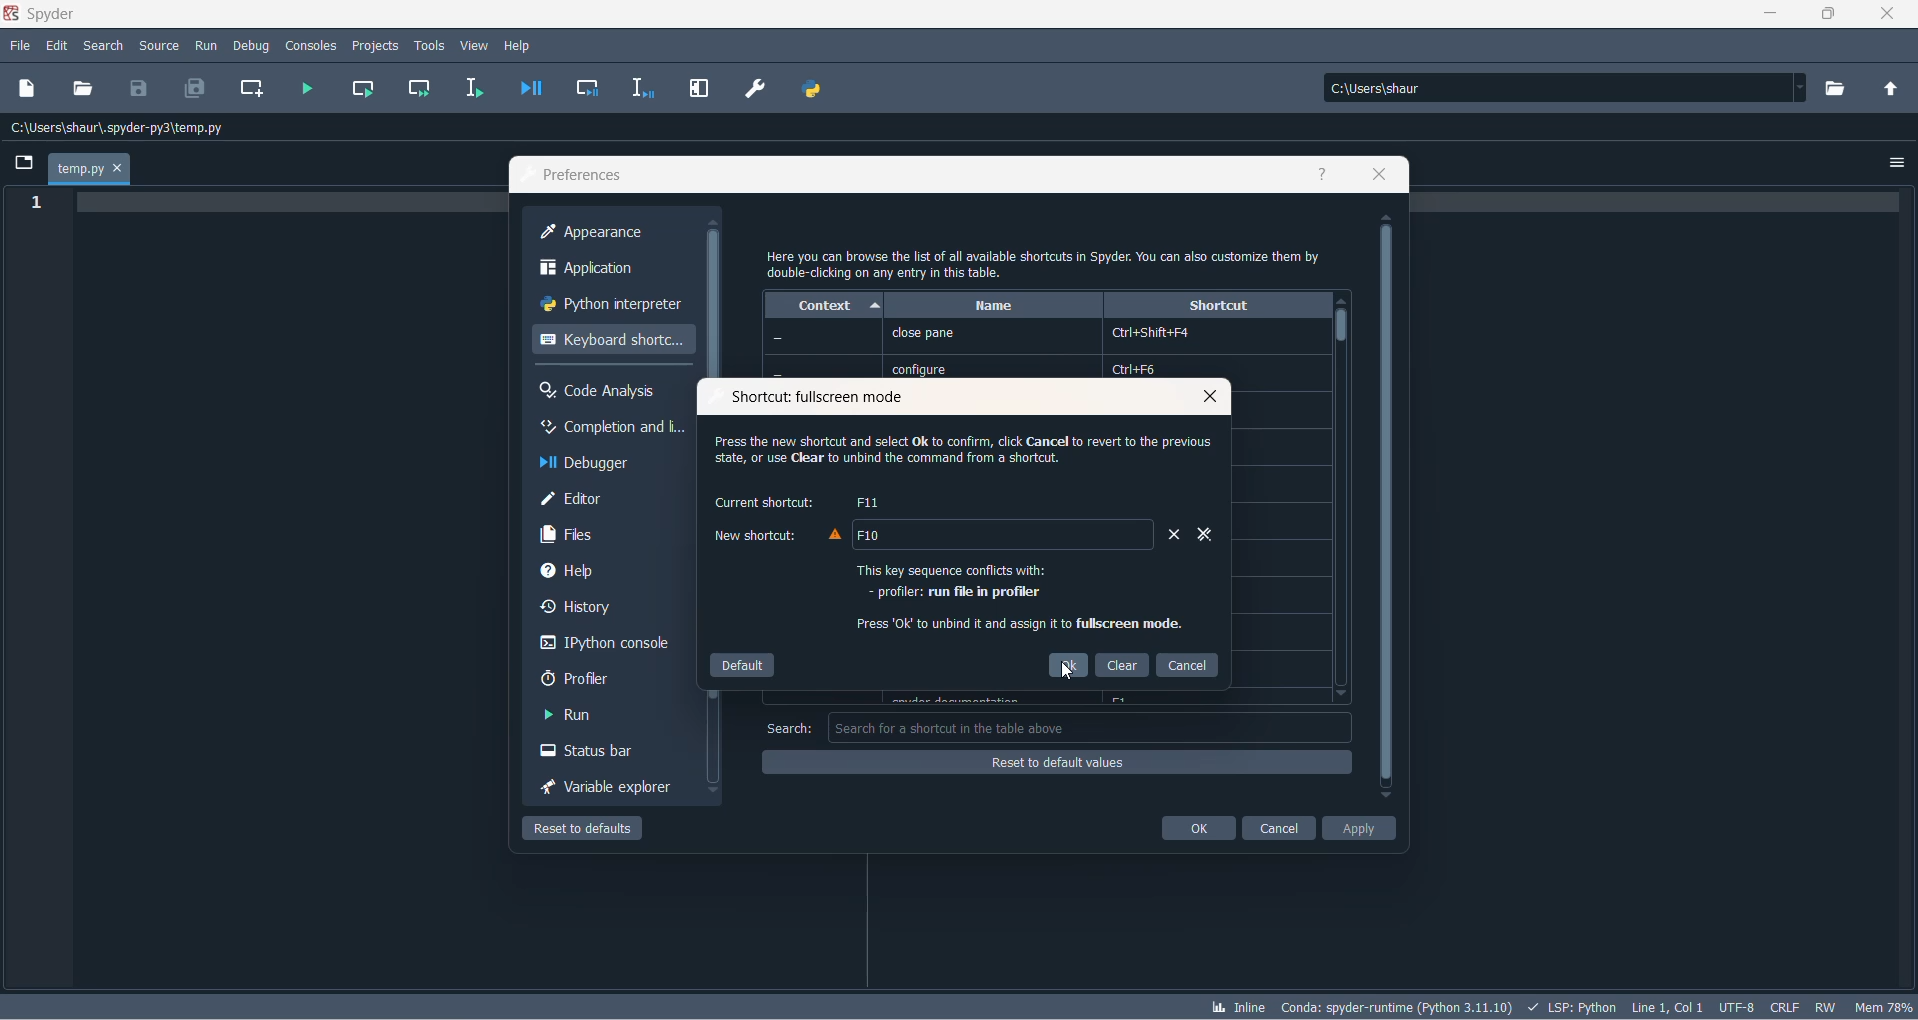 This screenshot has width=1918, height=1020. What do you see at coordinates (600, 570) in the screenshot?
I see `help` at bounding box center [600, 570].